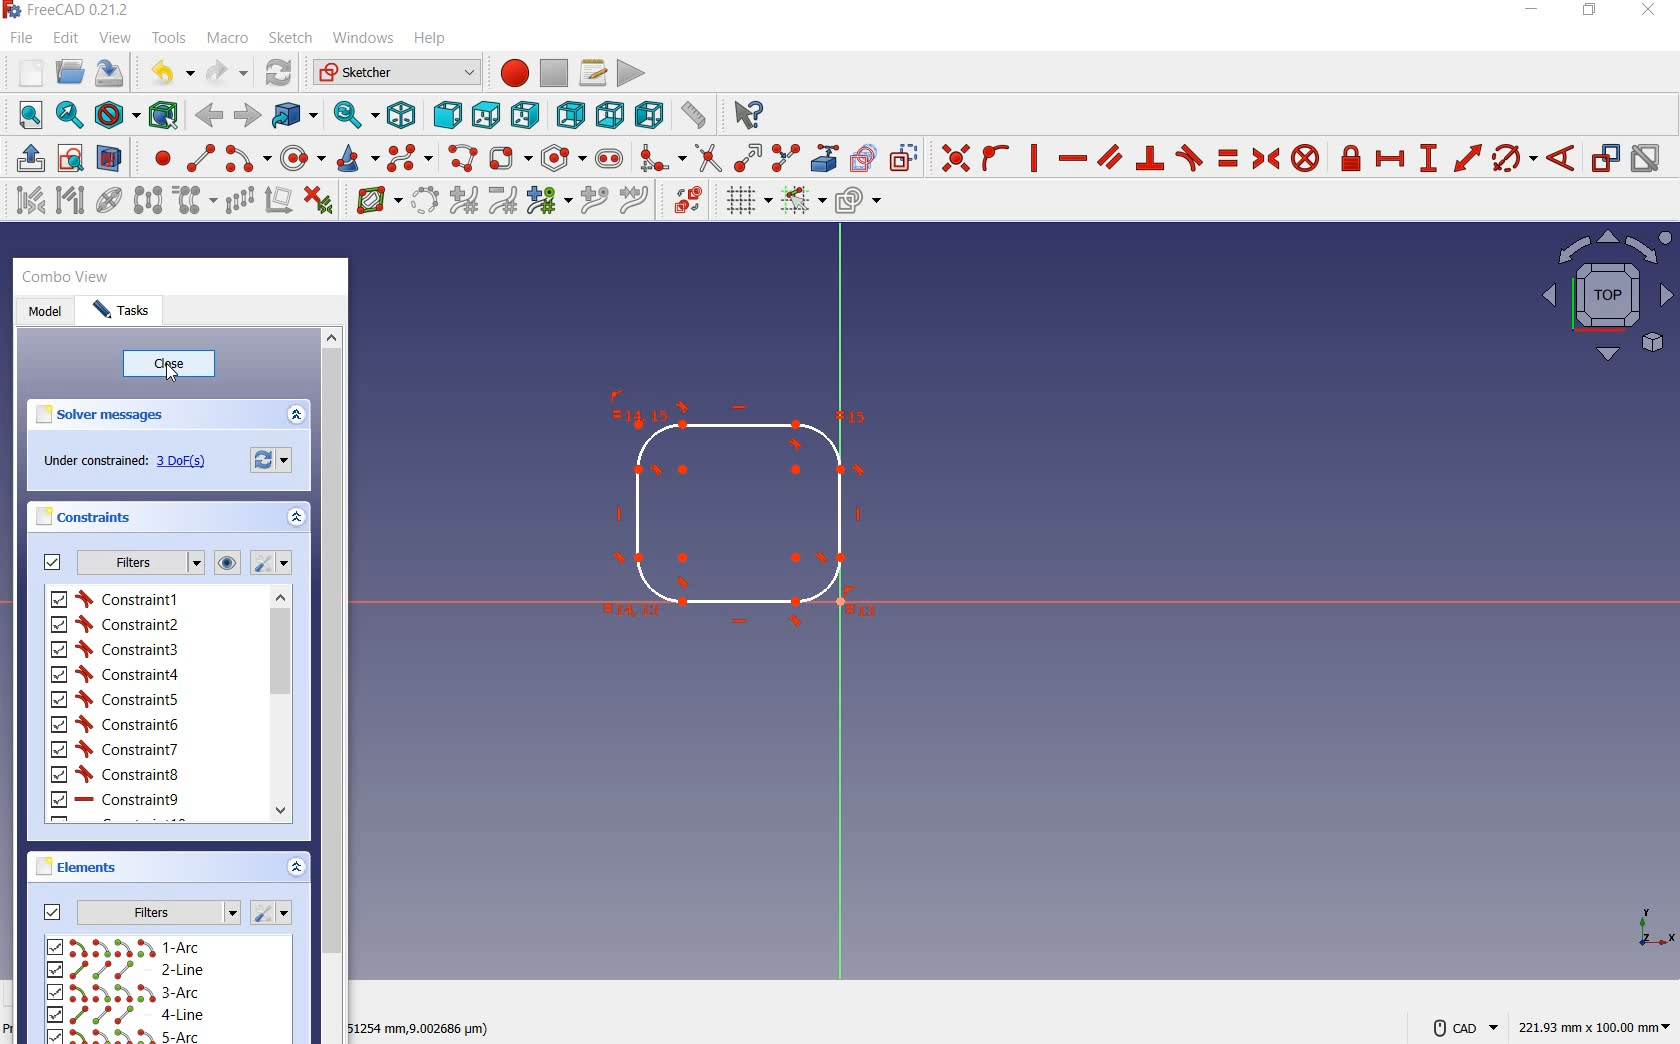  I want to click on constrain distance, so click(1470, 160).